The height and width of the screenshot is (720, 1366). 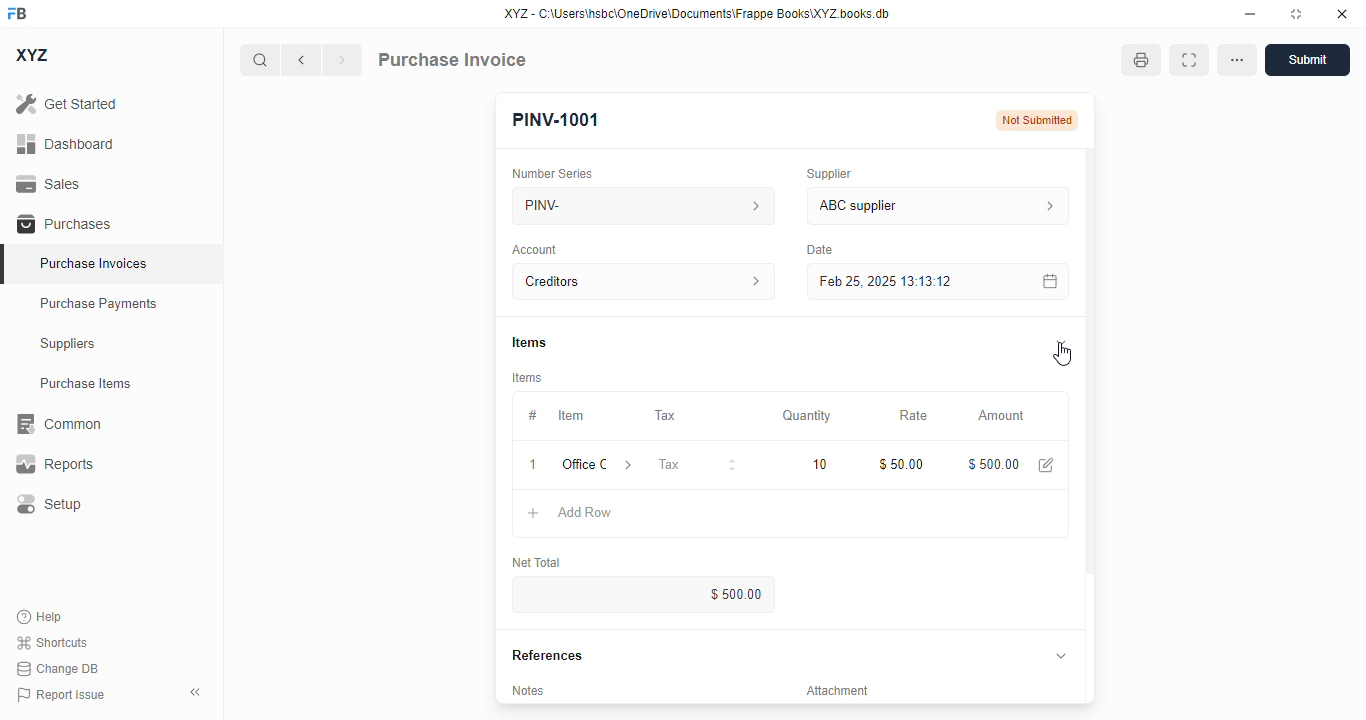 What do you see at coordinates (533, 691) in the screenshot?
I see `notes` at bounding box center [533, 691].